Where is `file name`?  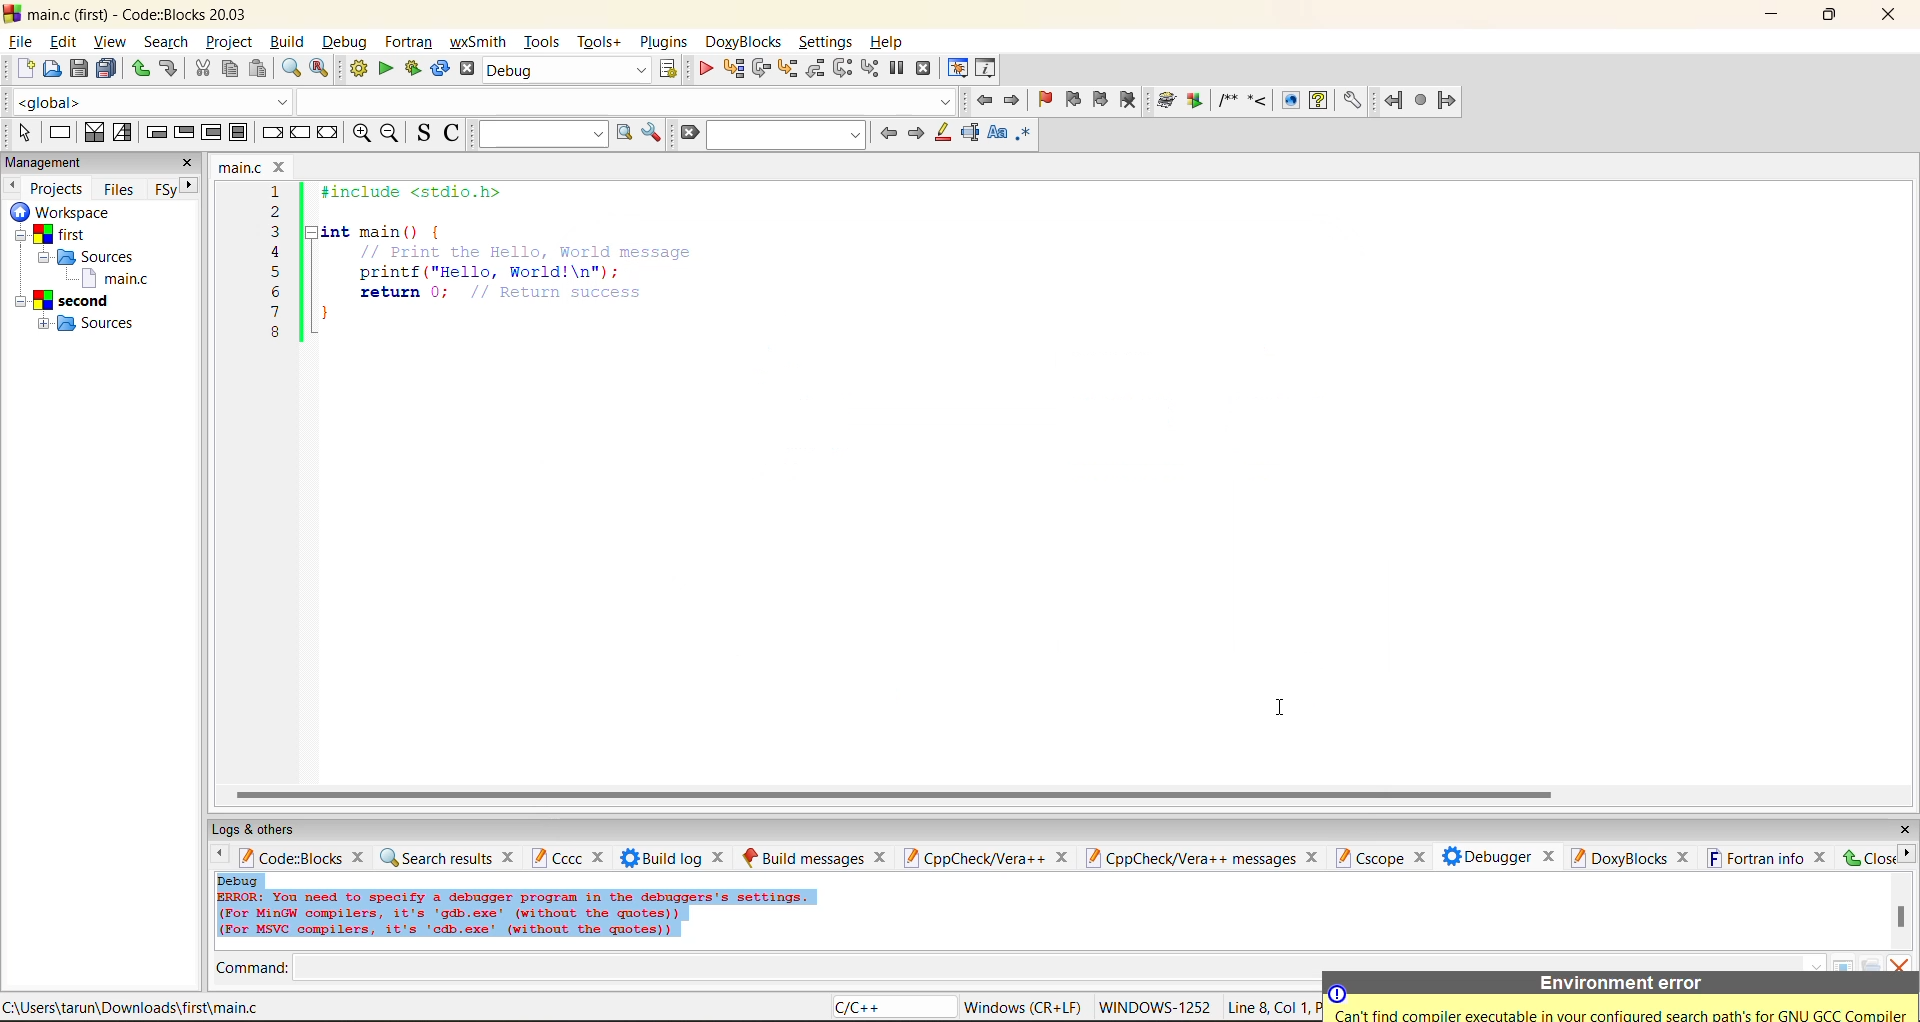
file name is located at coordinates (242, 167).